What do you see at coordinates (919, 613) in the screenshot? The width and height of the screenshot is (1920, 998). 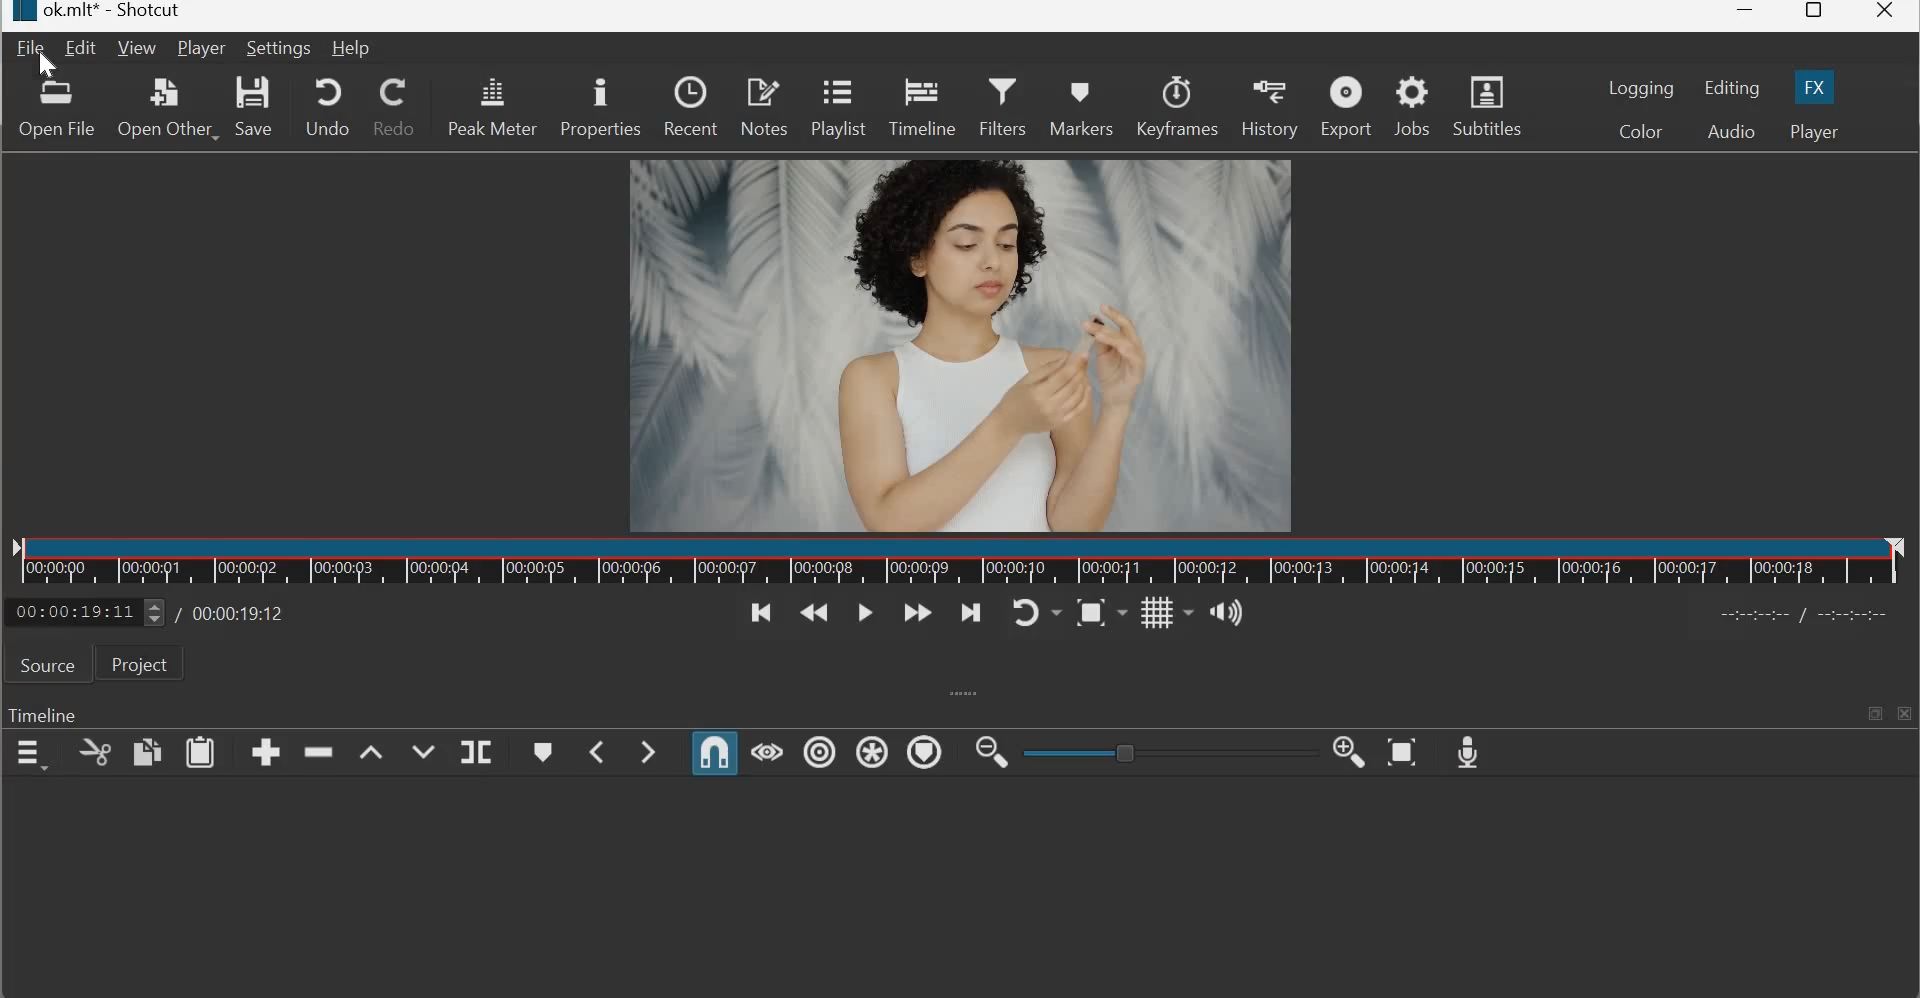 I see `Play quickly forwards` at bounding box center [919, 613].